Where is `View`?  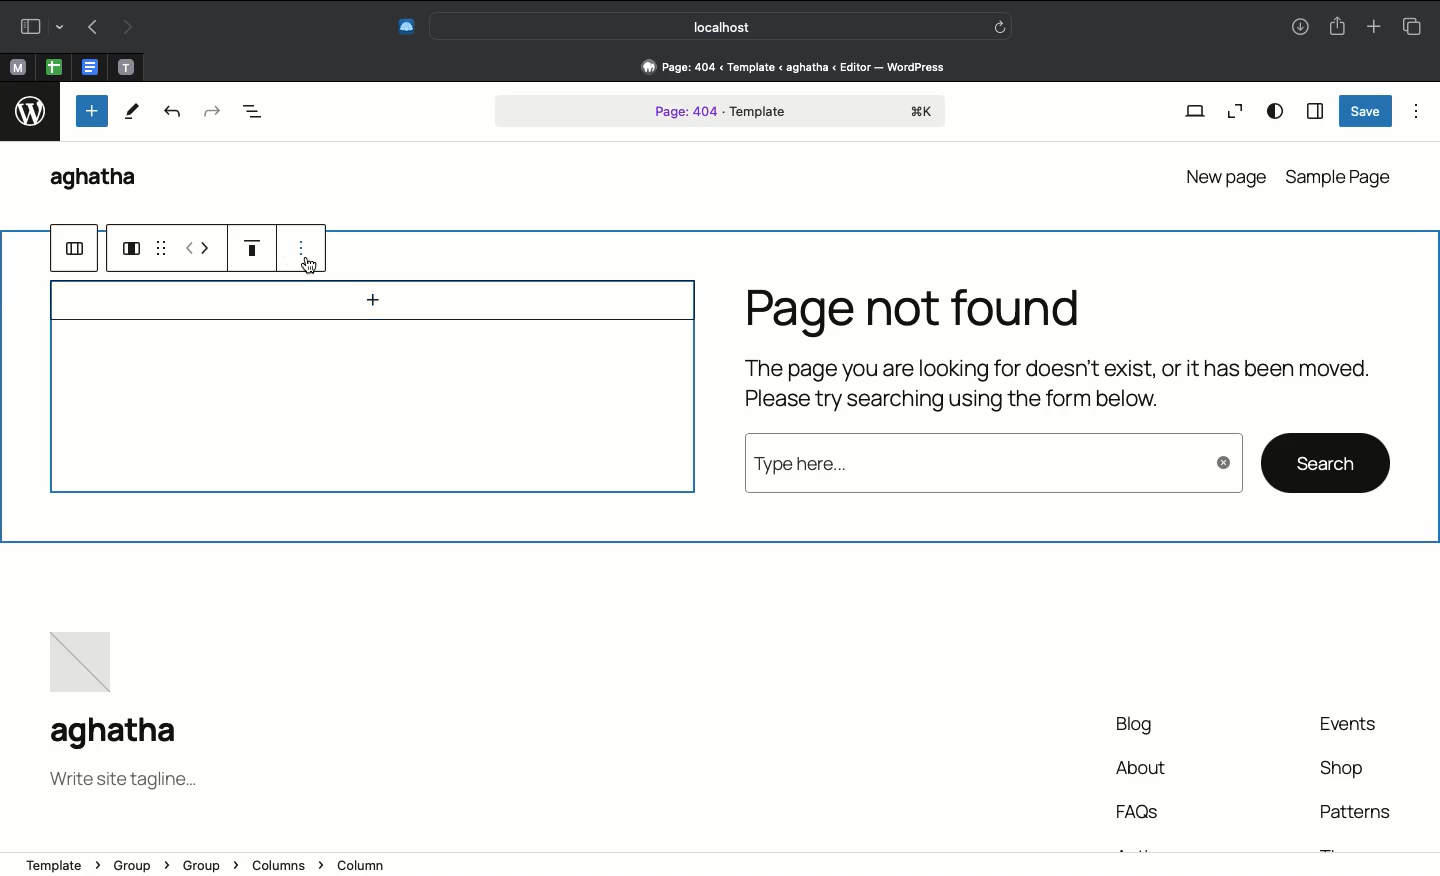 View is located at coordinates (1194, 113).